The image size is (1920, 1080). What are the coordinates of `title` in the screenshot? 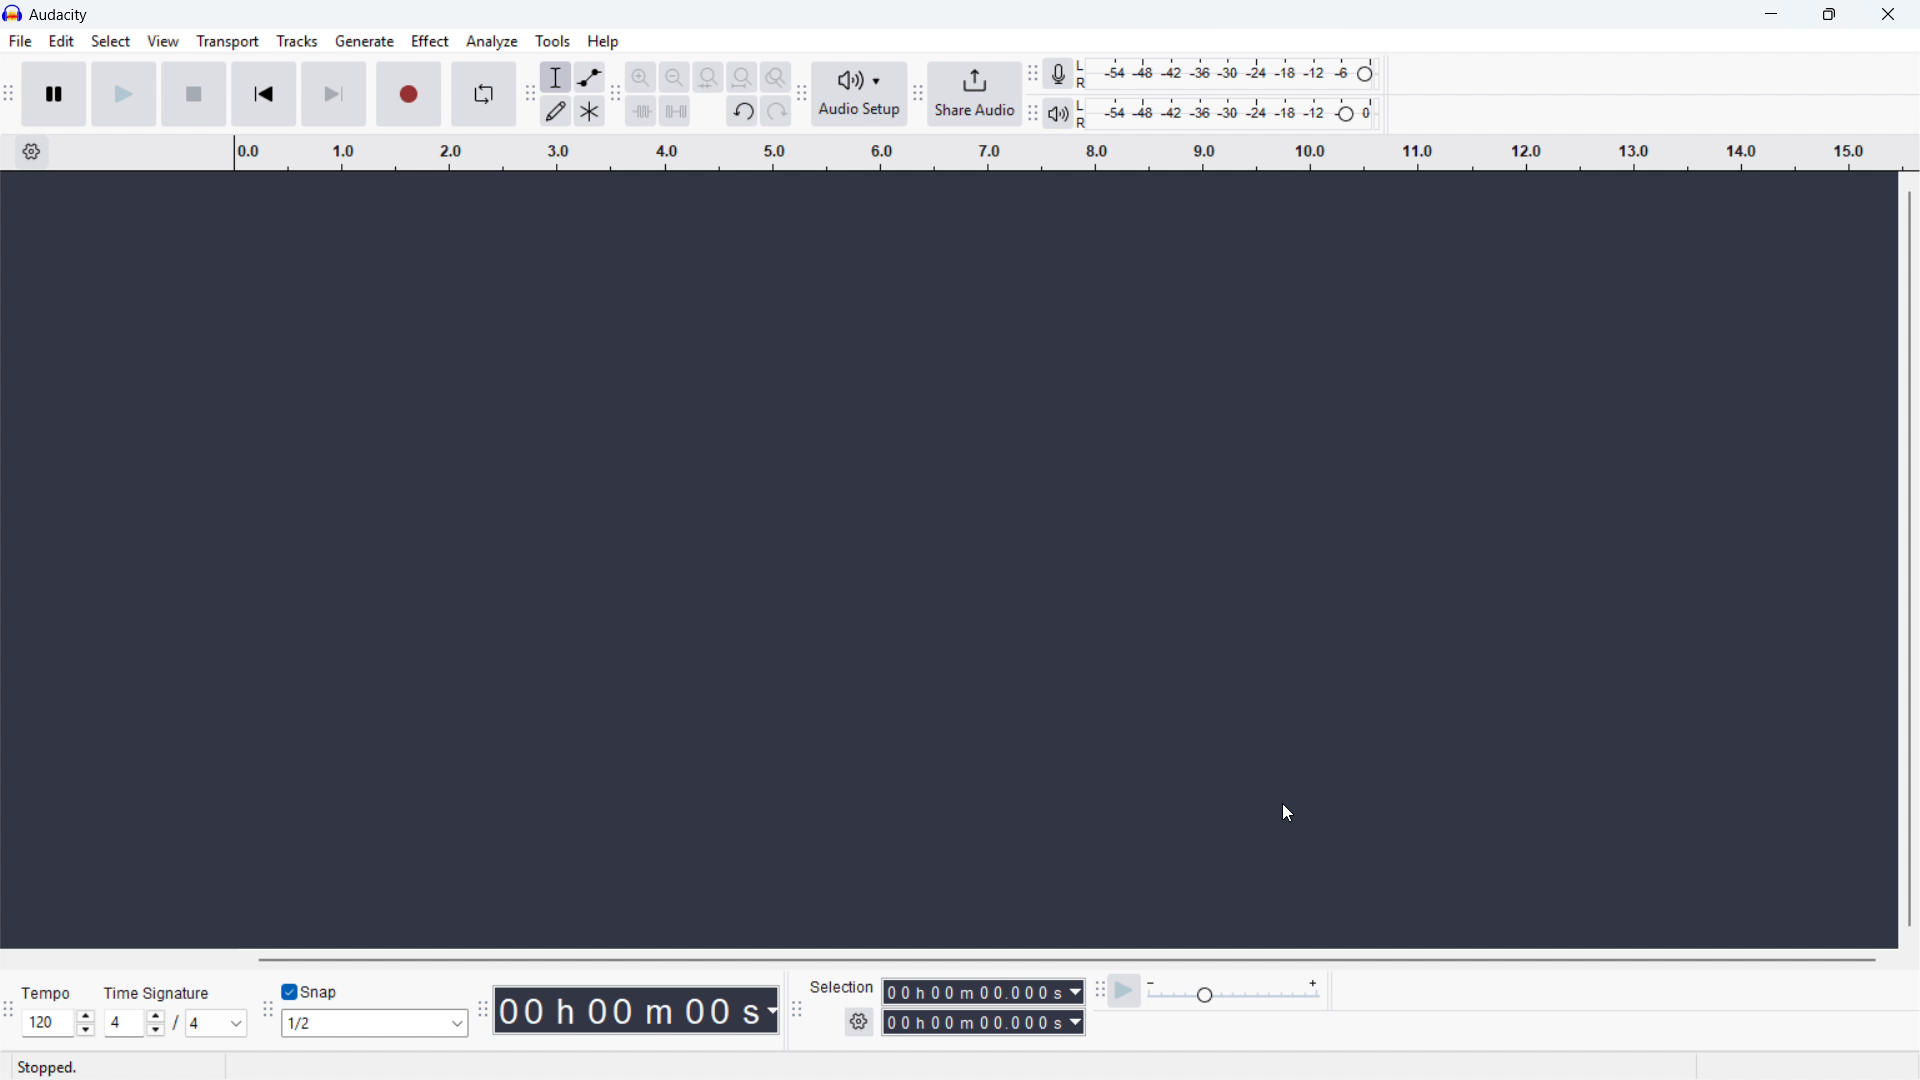 It's located at (59, 15).